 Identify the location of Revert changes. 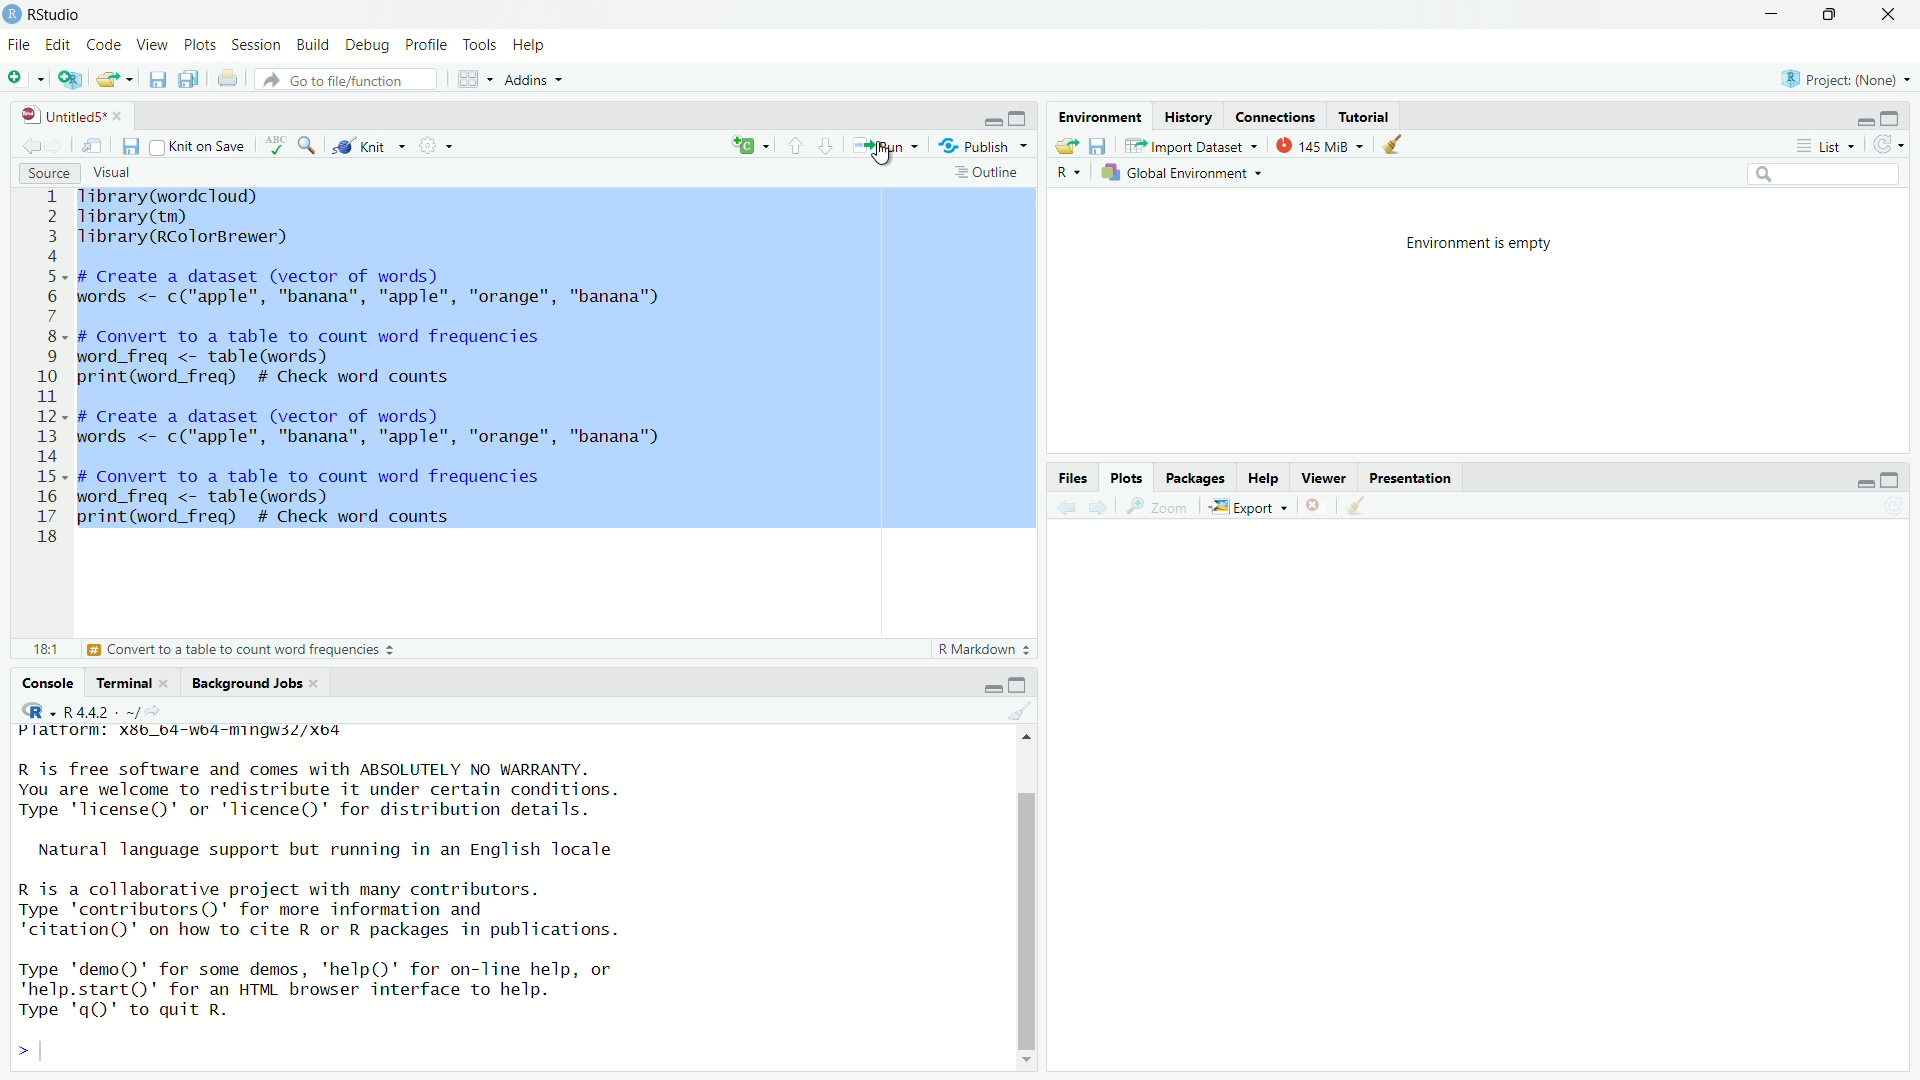
(1886, 145).